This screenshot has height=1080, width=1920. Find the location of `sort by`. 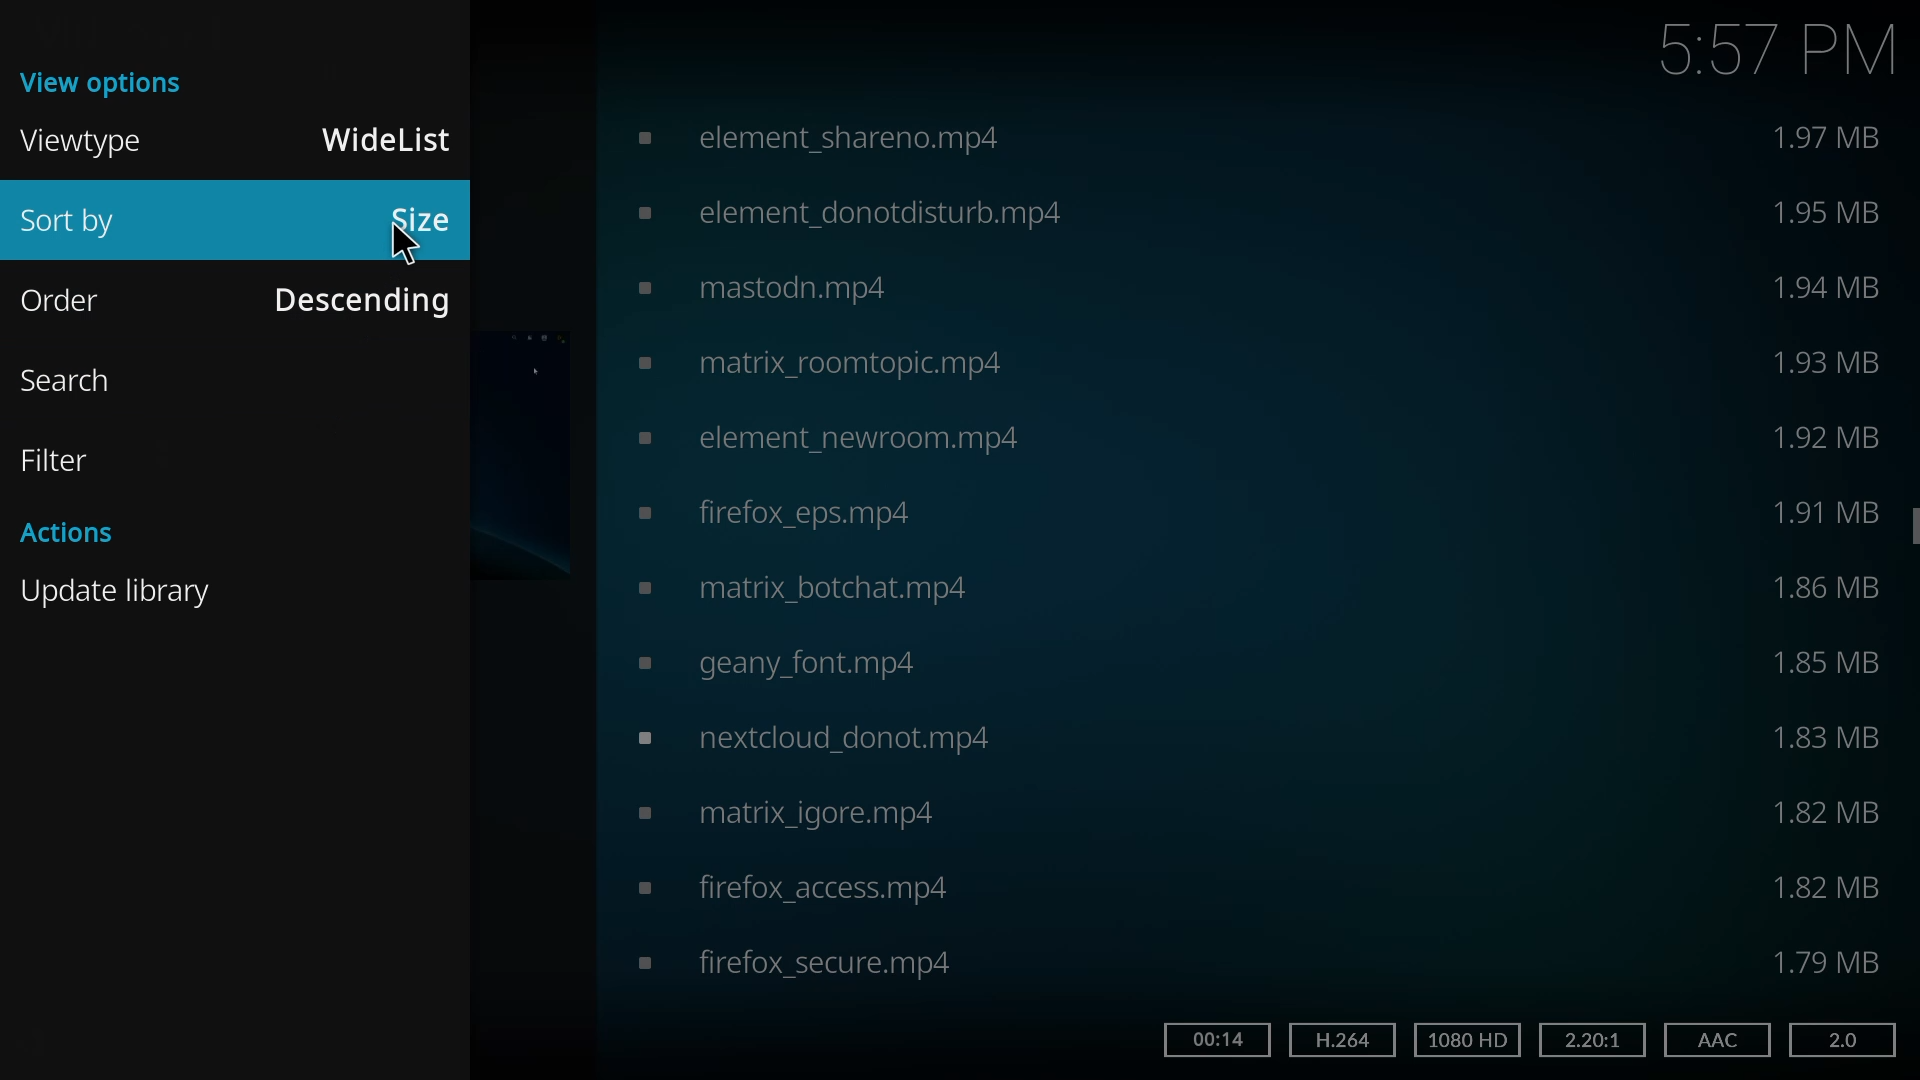

sort by is located at coordinates (87, 224).